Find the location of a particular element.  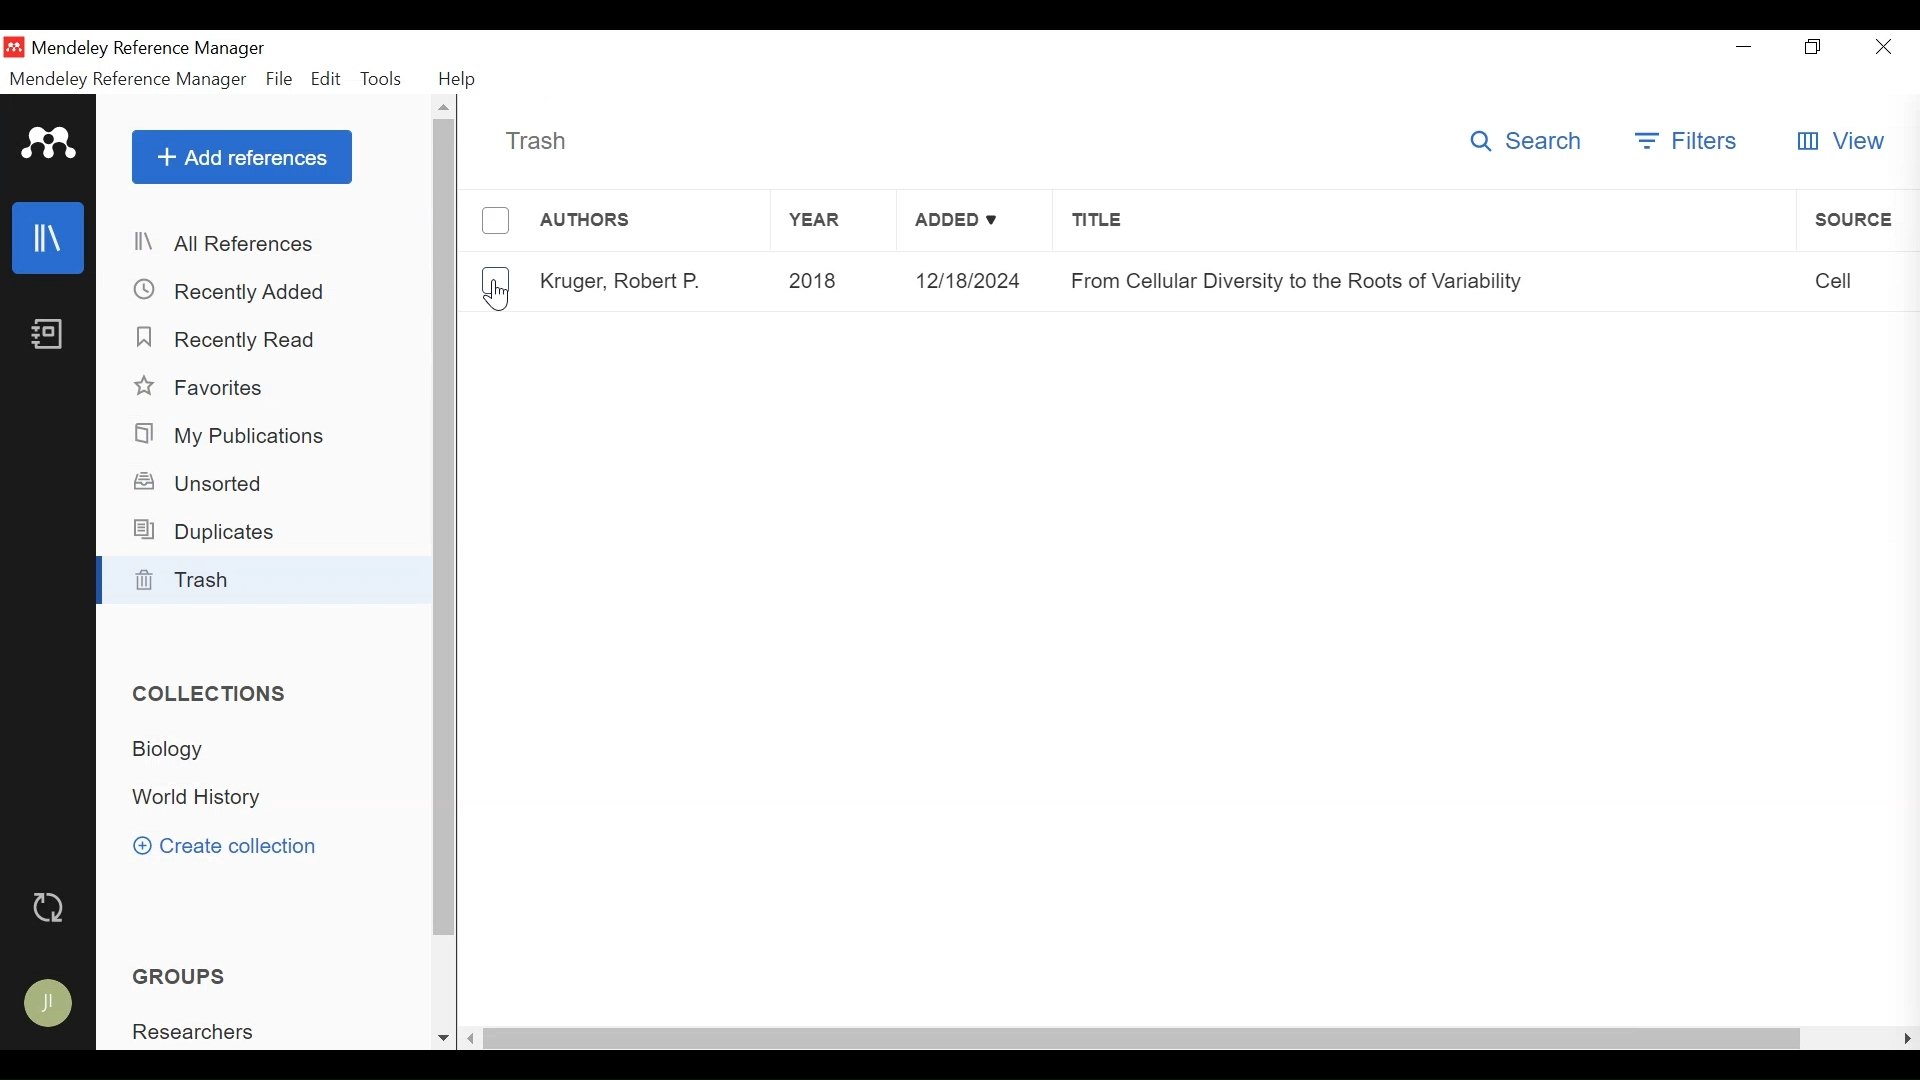

Vertical Scroll bar is located at coordinates (446, 529).